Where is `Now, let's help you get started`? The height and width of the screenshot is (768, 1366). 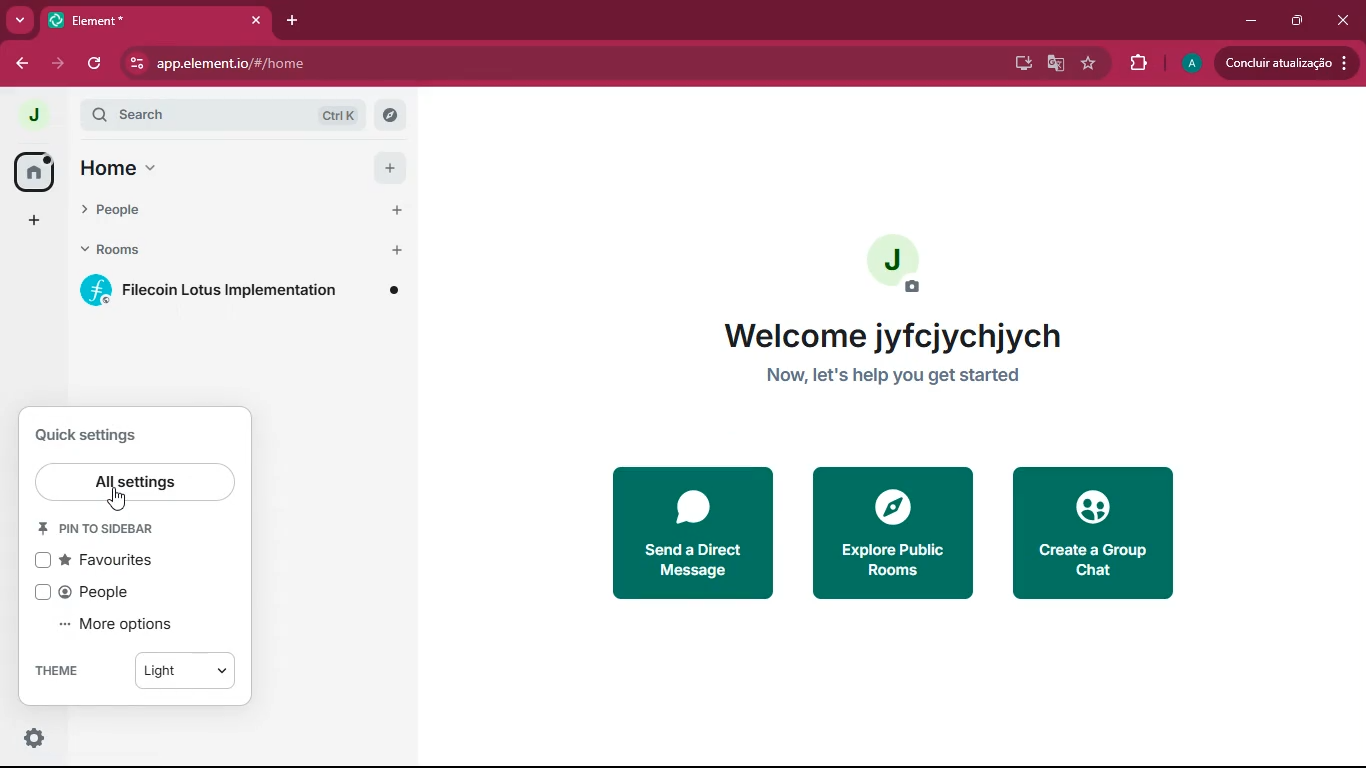
Now, let's help you get started is located at coordinates (901, 377).